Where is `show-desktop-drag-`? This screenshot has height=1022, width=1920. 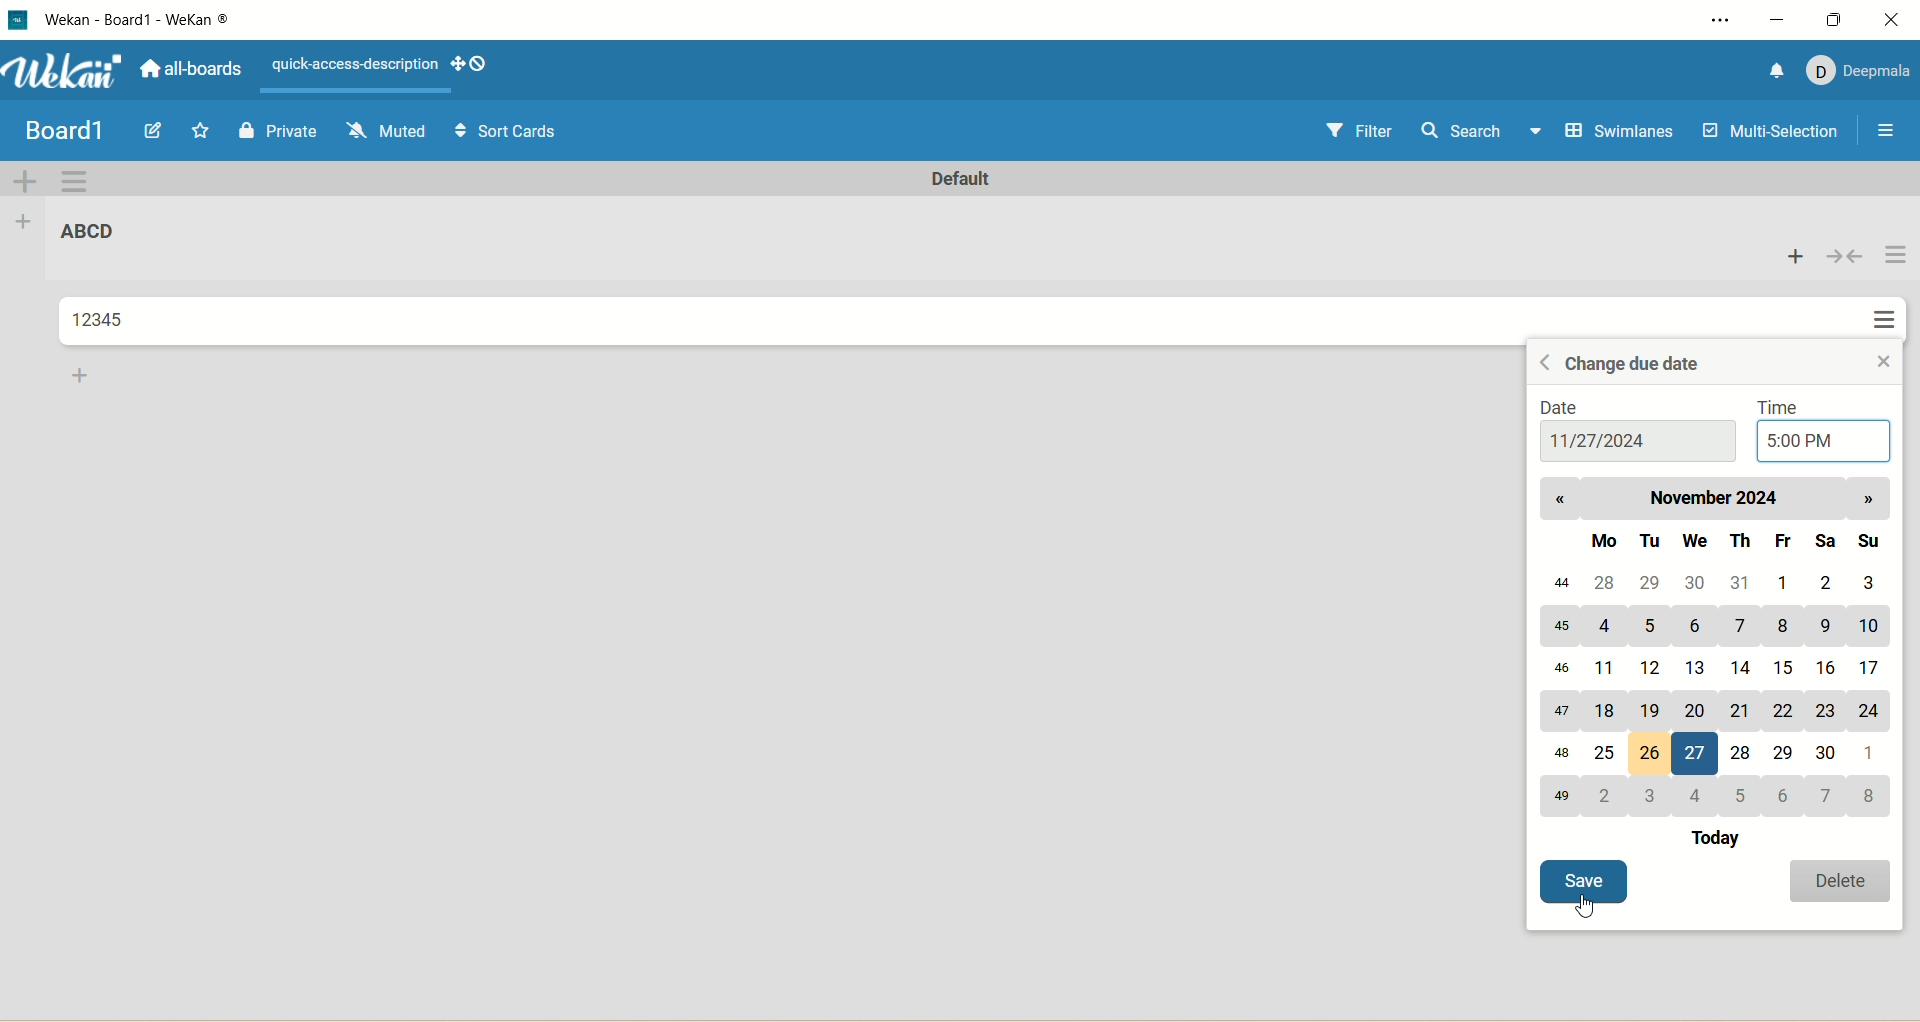 show-desktop-drag- is located at coordinates (470, 63).